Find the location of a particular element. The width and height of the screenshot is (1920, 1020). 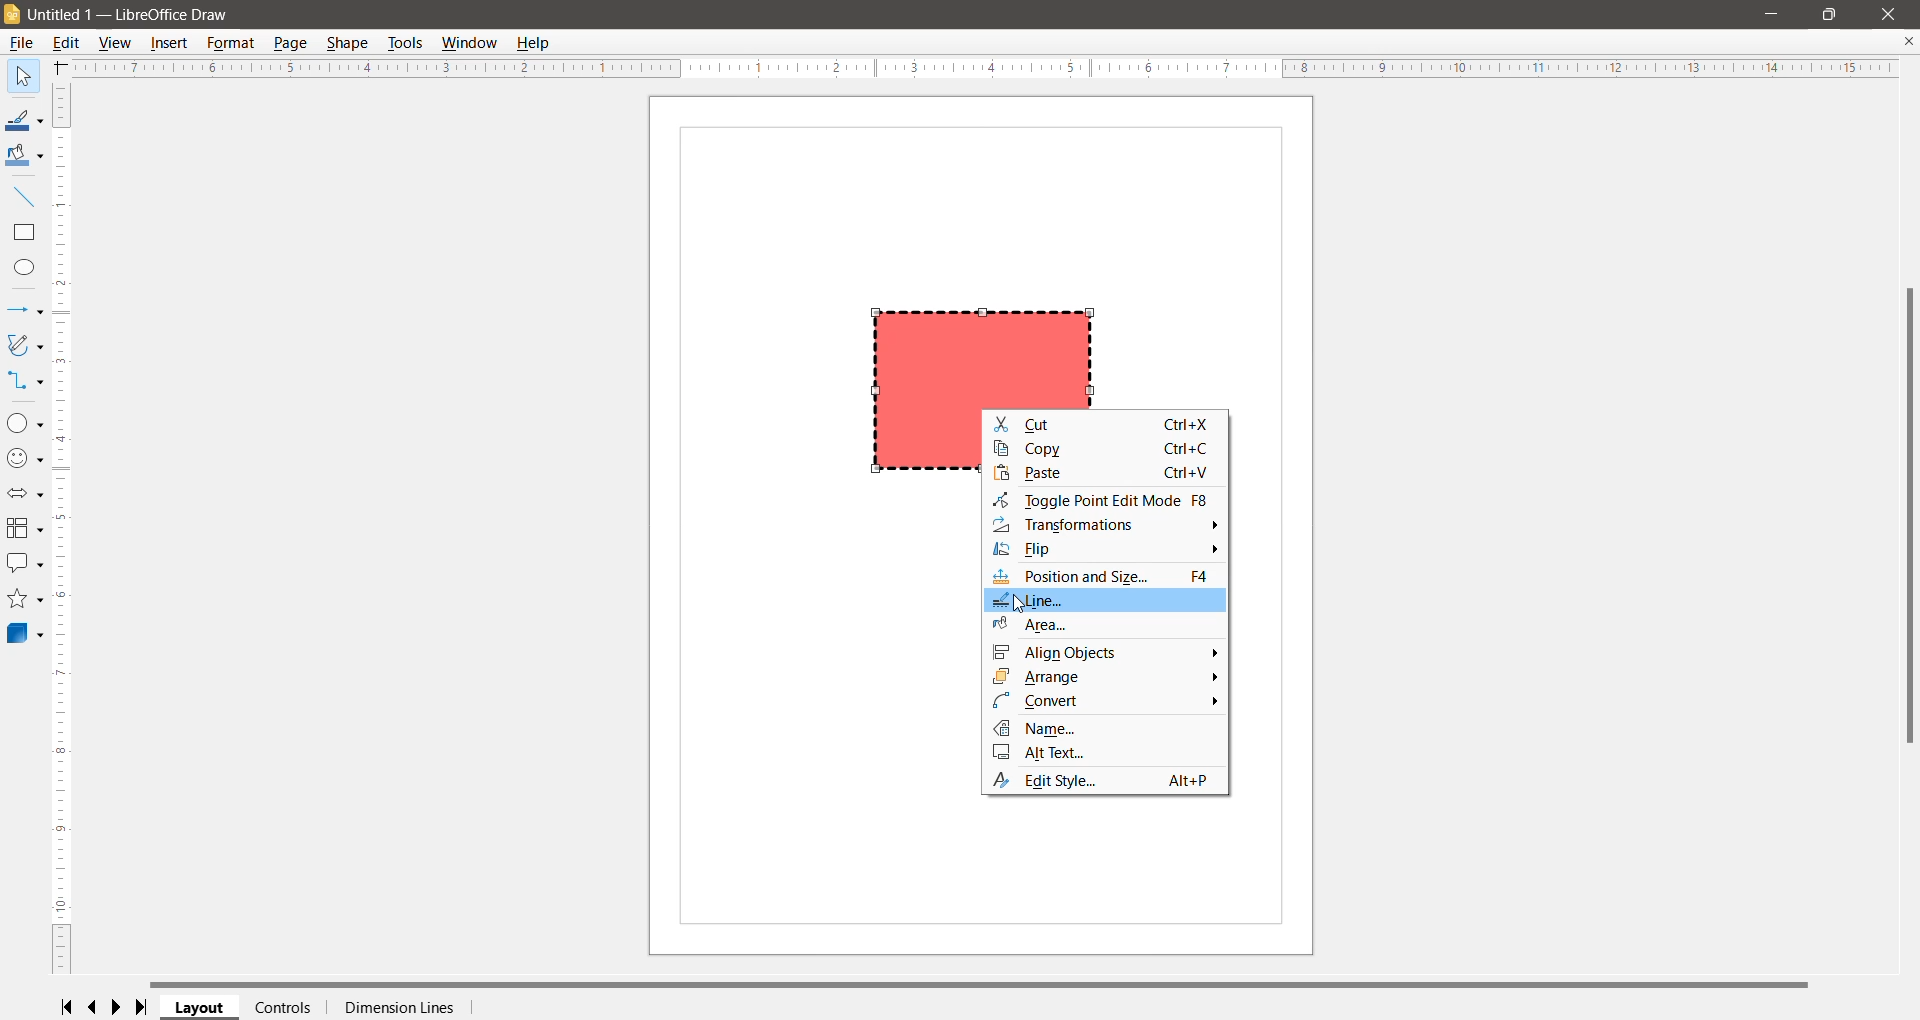

Format is located at coordinates (230, 43).